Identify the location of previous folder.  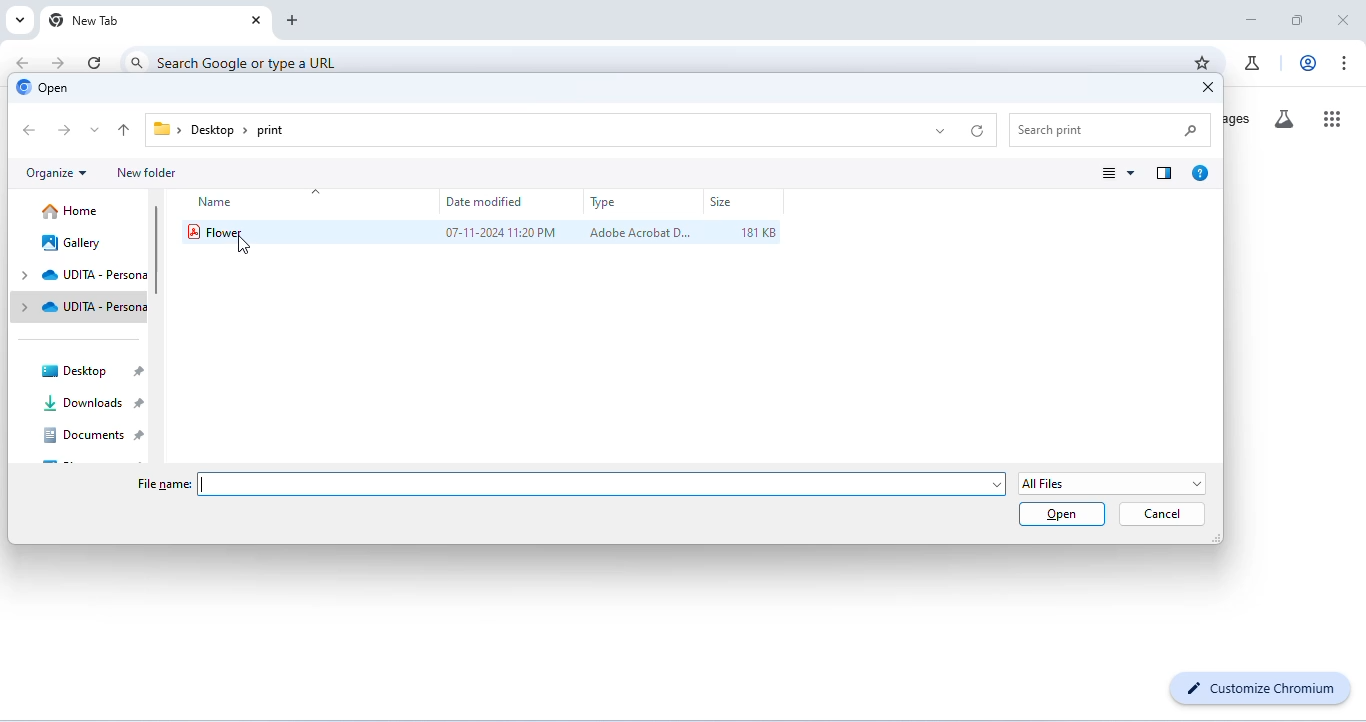
(30, 129).